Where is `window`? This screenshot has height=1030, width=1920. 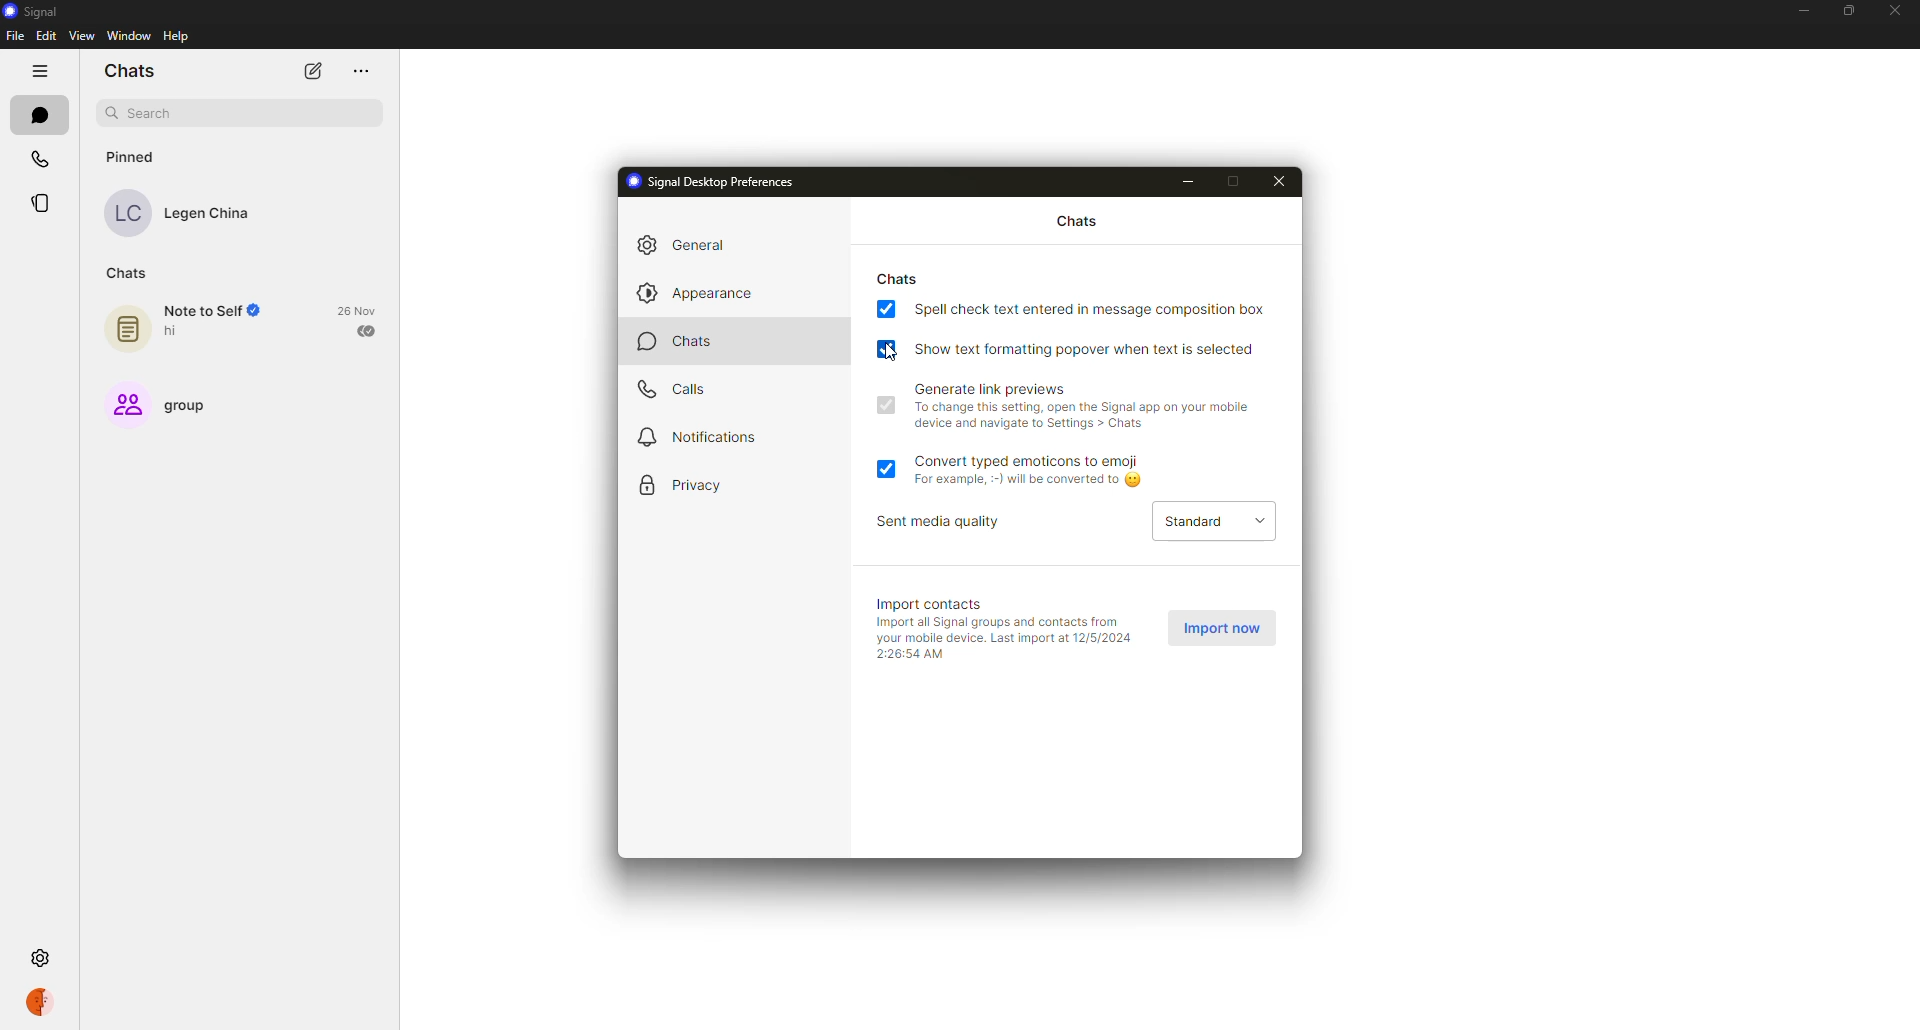 window is located at coordinates (129, 36).